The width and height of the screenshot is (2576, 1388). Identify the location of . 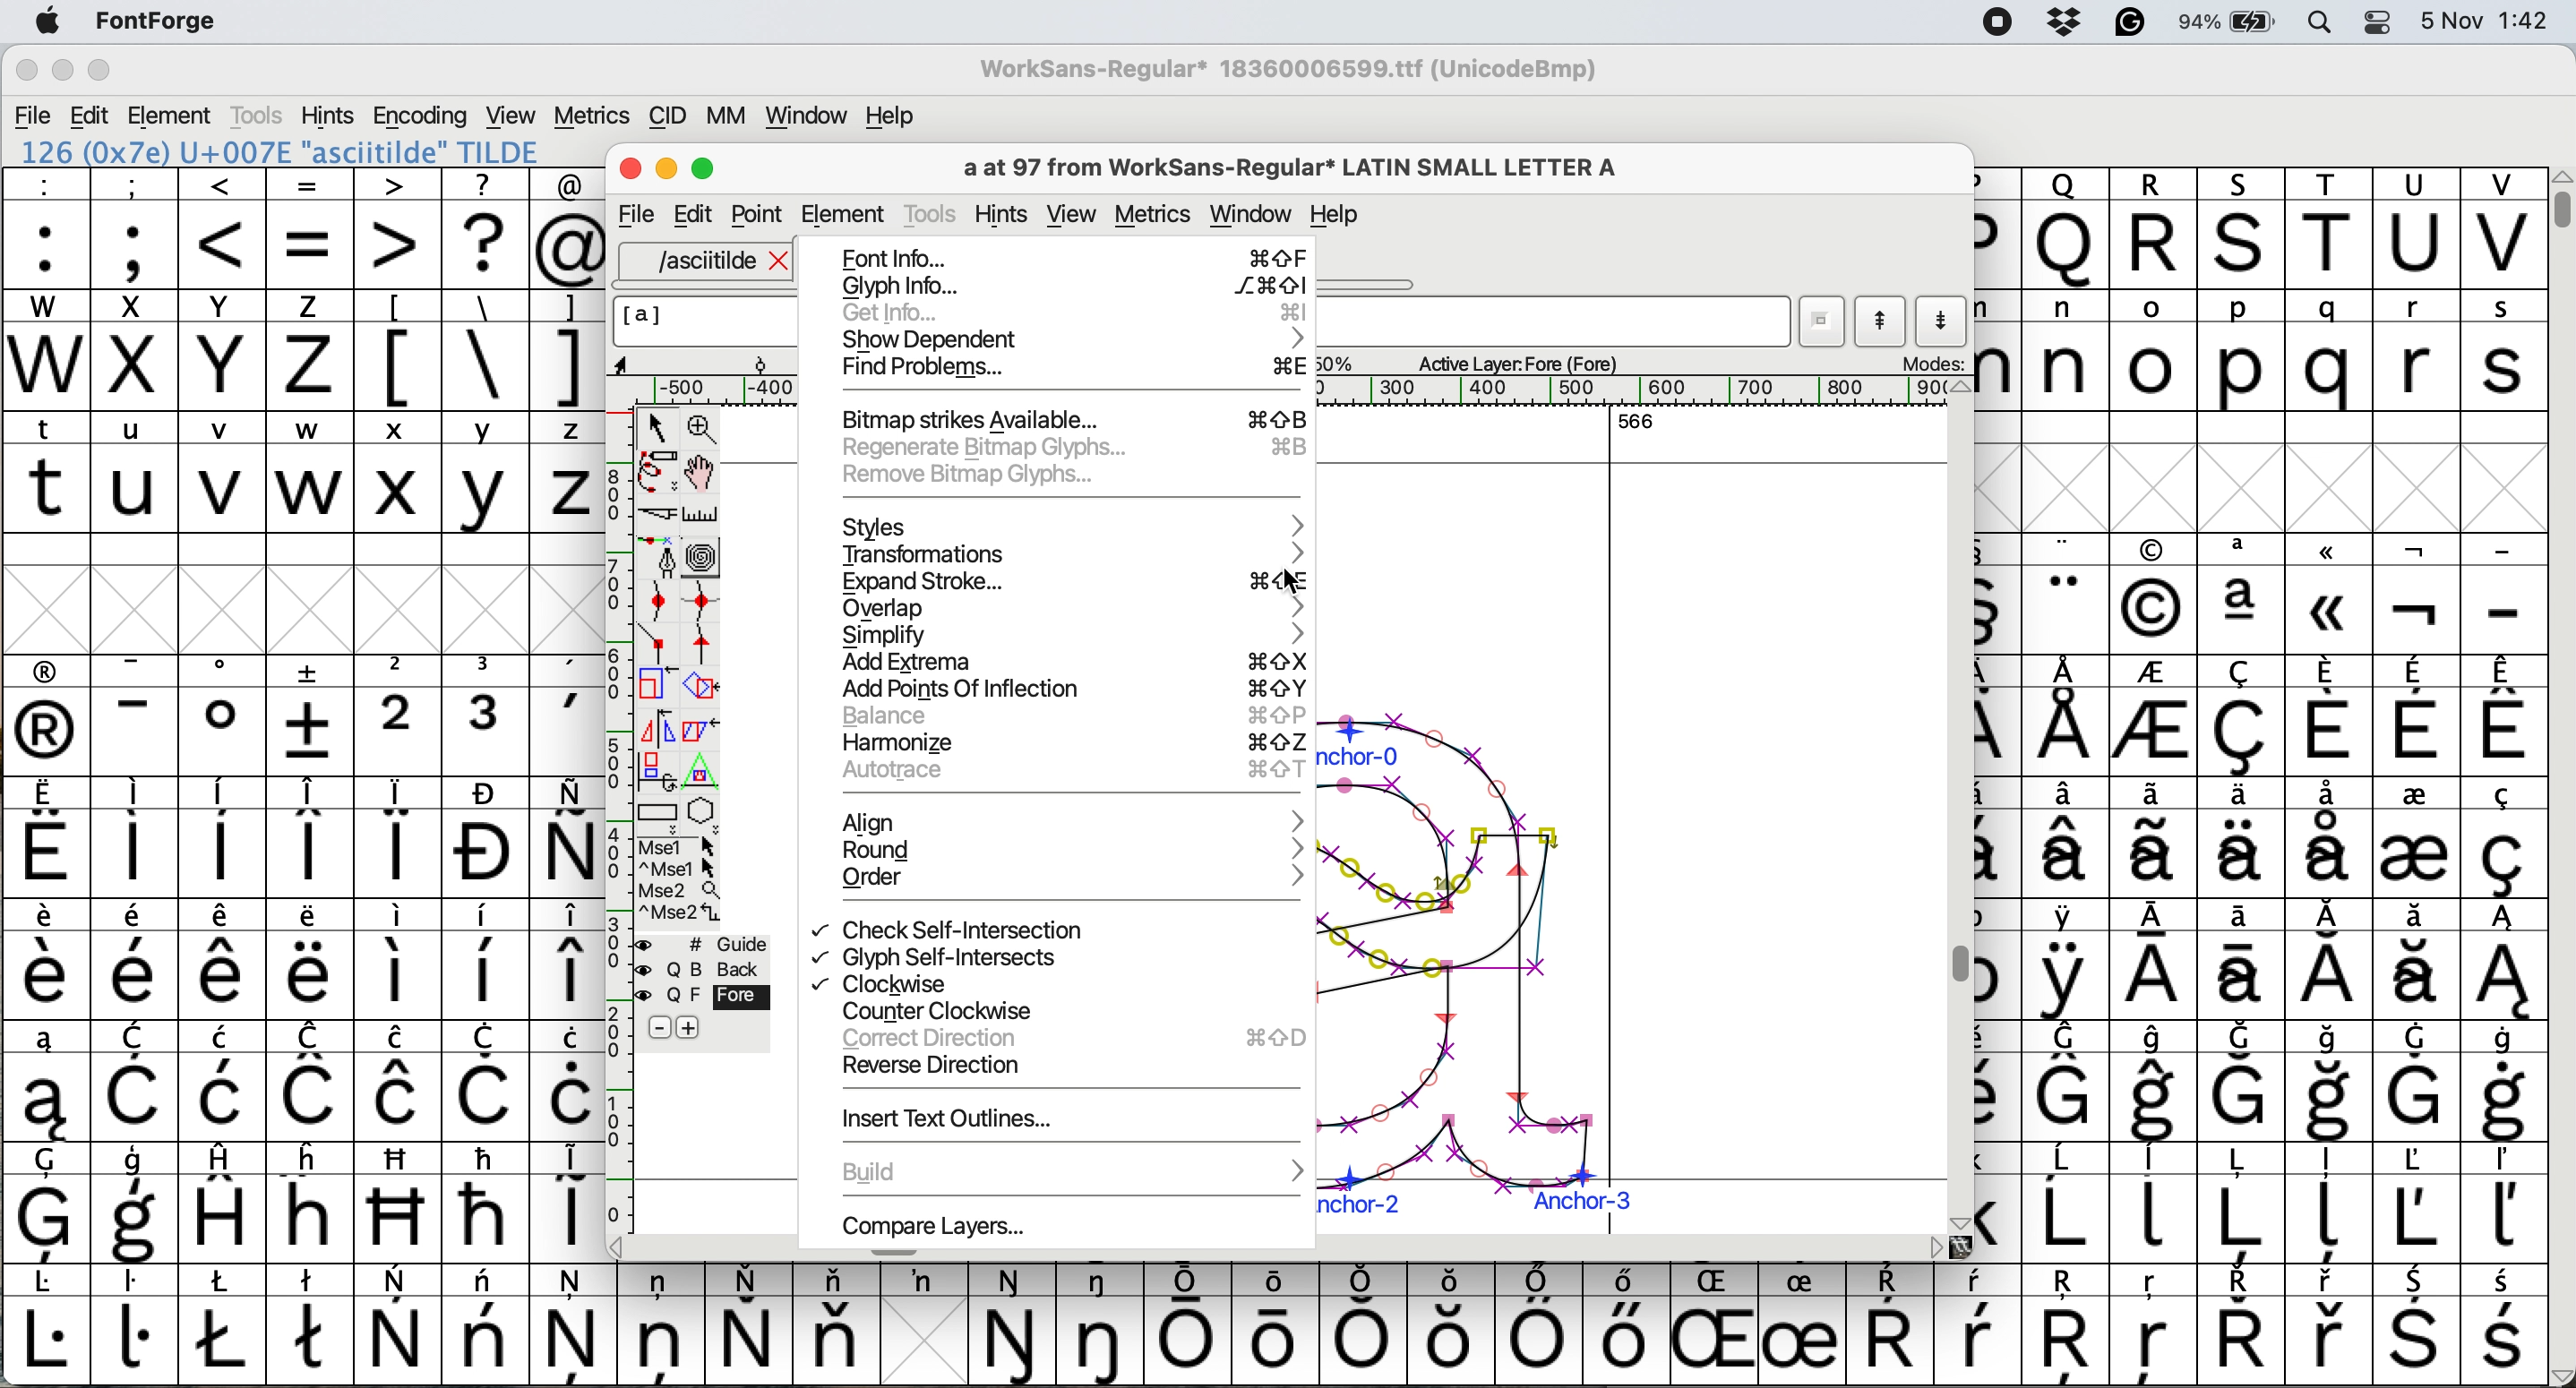
(2152, 595).